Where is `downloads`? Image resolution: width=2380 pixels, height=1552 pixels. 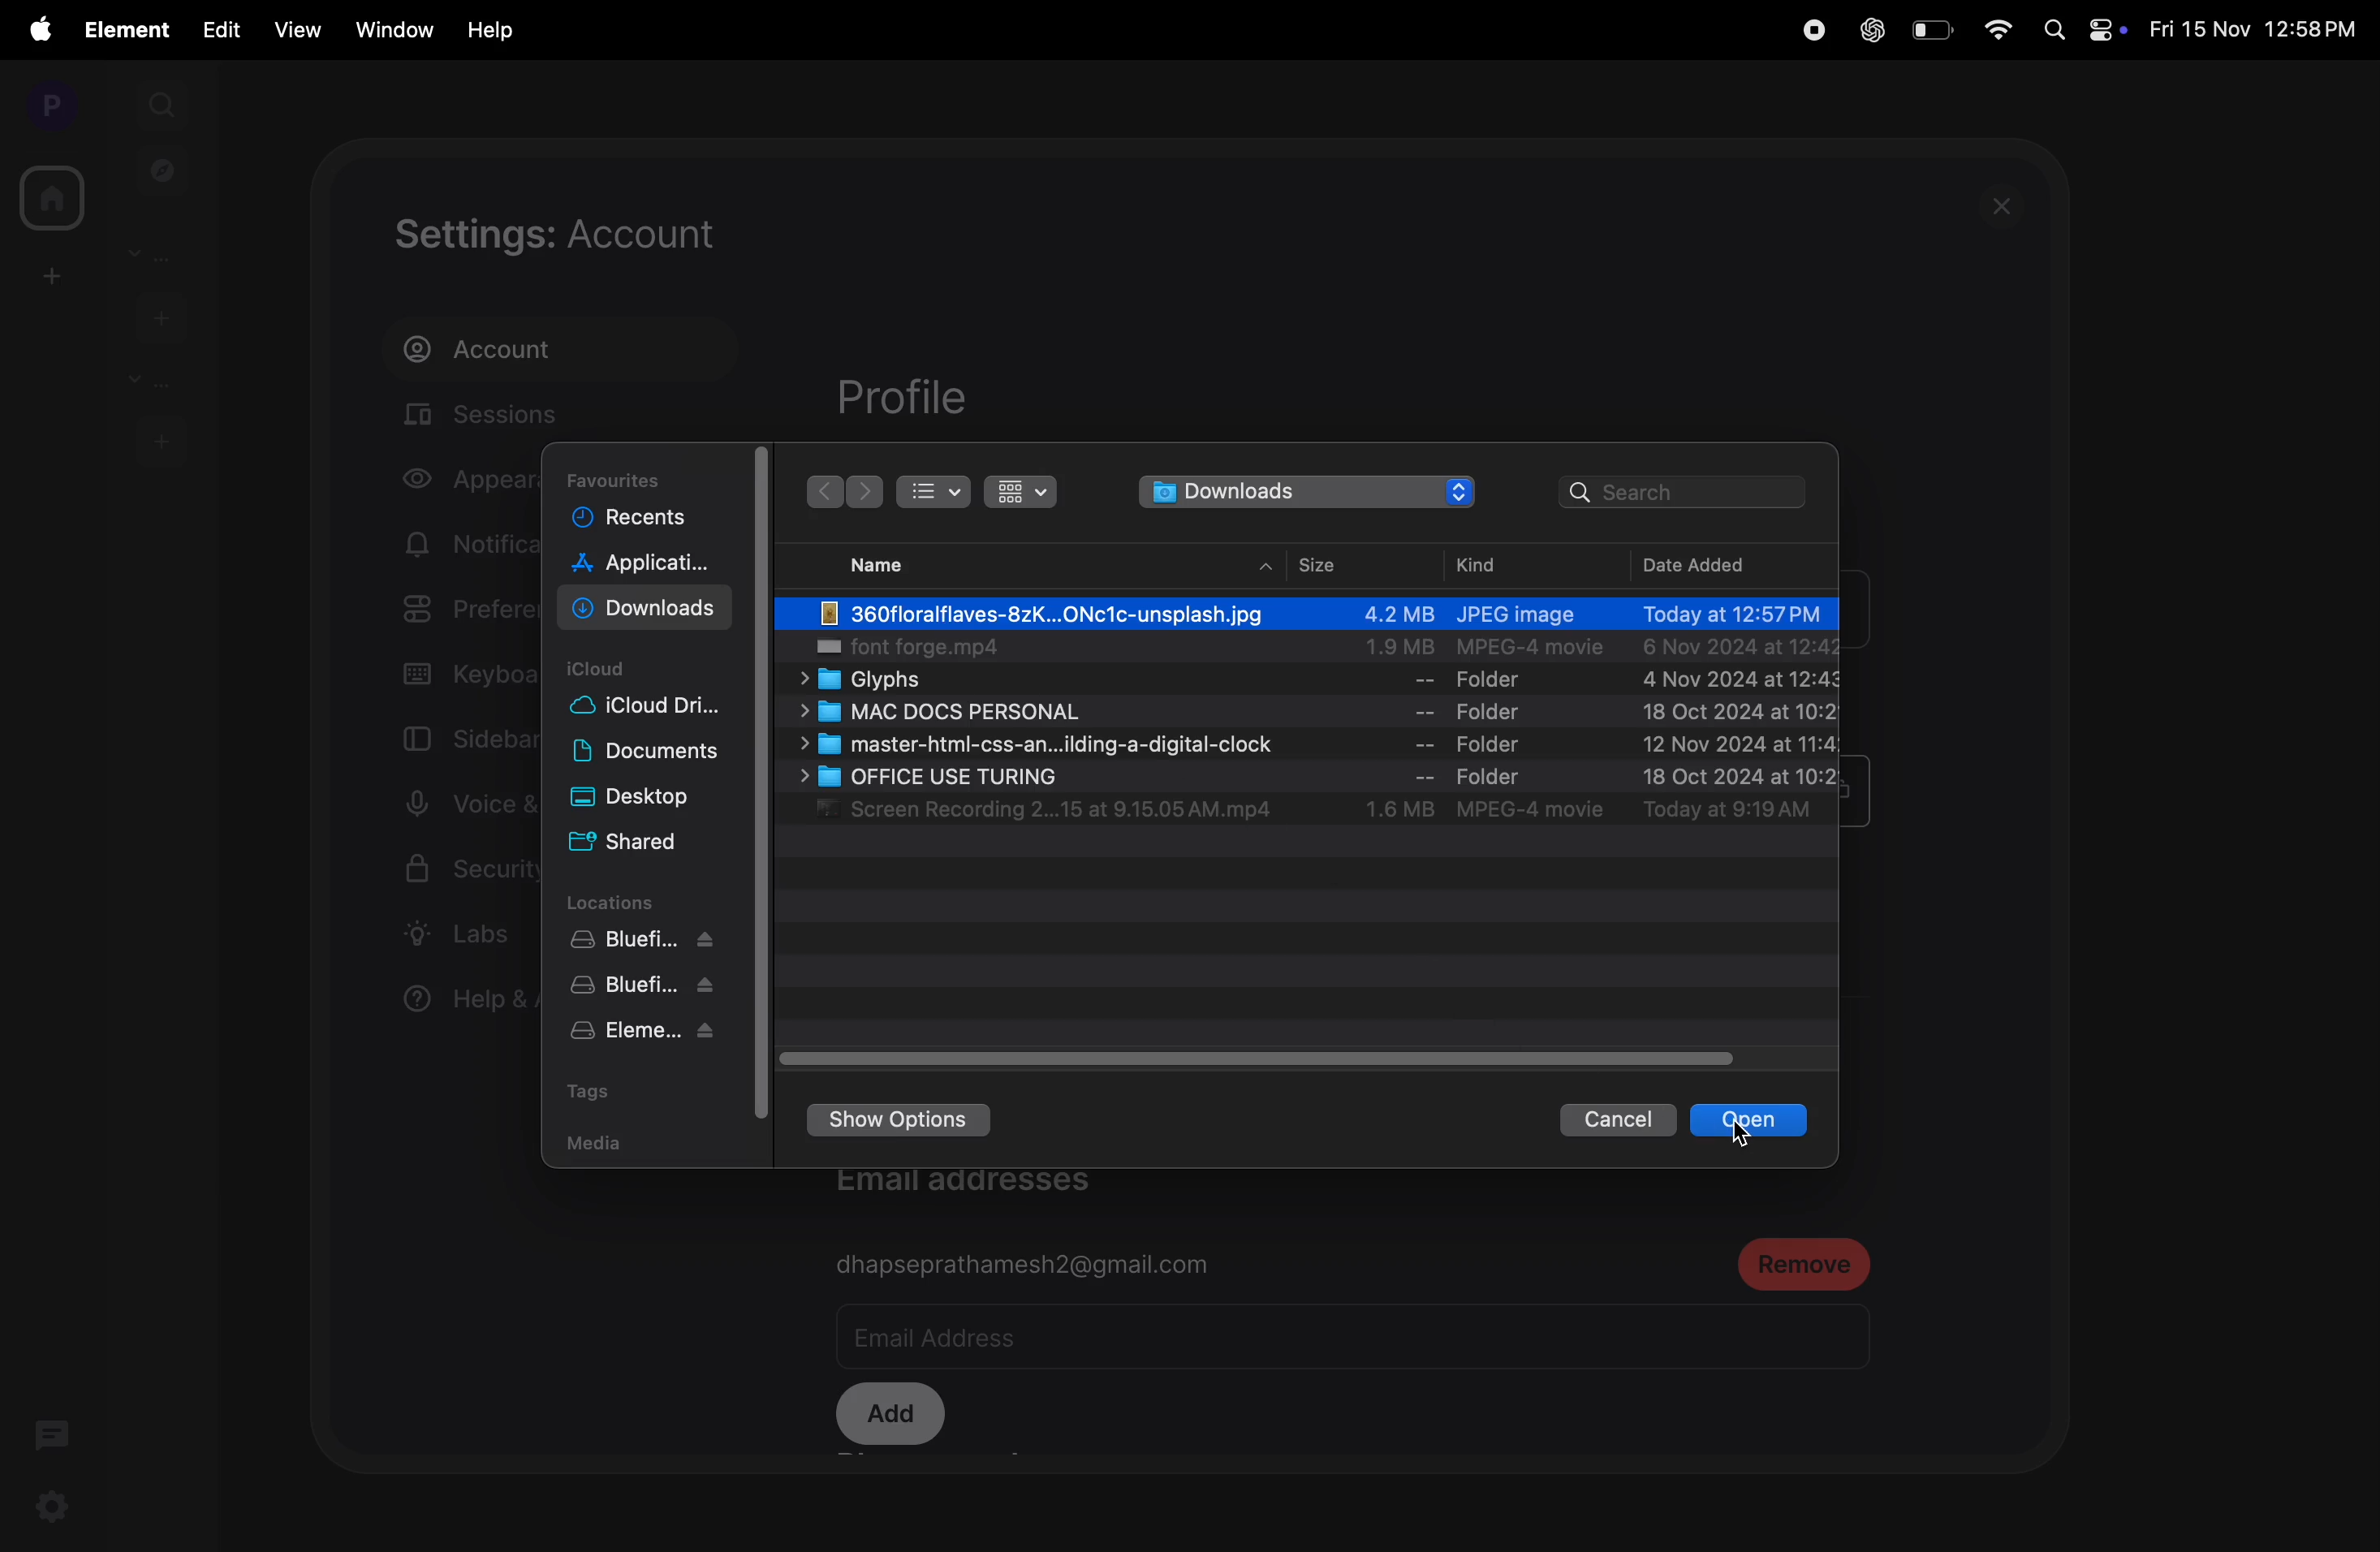 downloads is located at coordinates (1305, 491).